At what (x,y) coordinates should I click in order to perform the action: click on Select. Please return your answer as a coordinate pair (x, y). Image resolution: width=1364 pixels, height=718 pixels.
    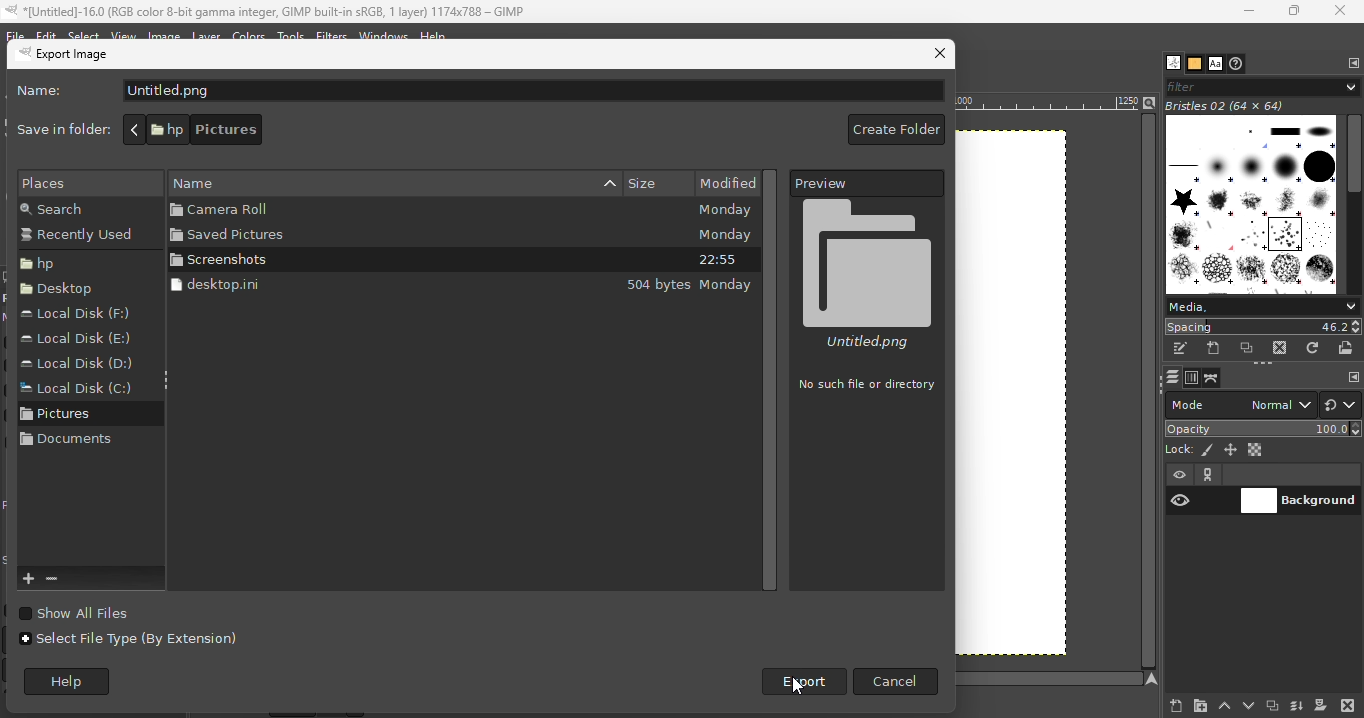
    Looking at the image, I should click on (84, 36).